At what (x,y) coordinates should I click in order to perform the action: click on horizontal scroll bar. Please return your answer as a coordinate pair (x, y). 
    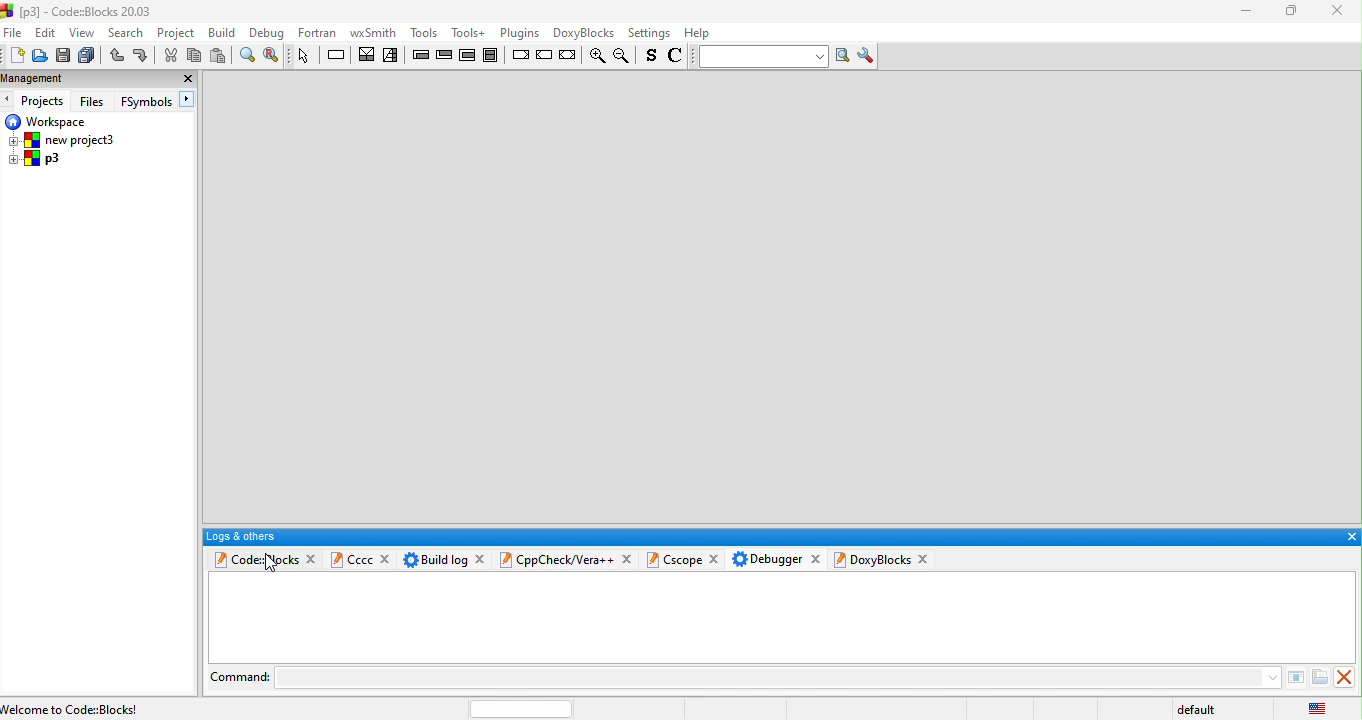
    Looking at the image, I should click on (521, 708).